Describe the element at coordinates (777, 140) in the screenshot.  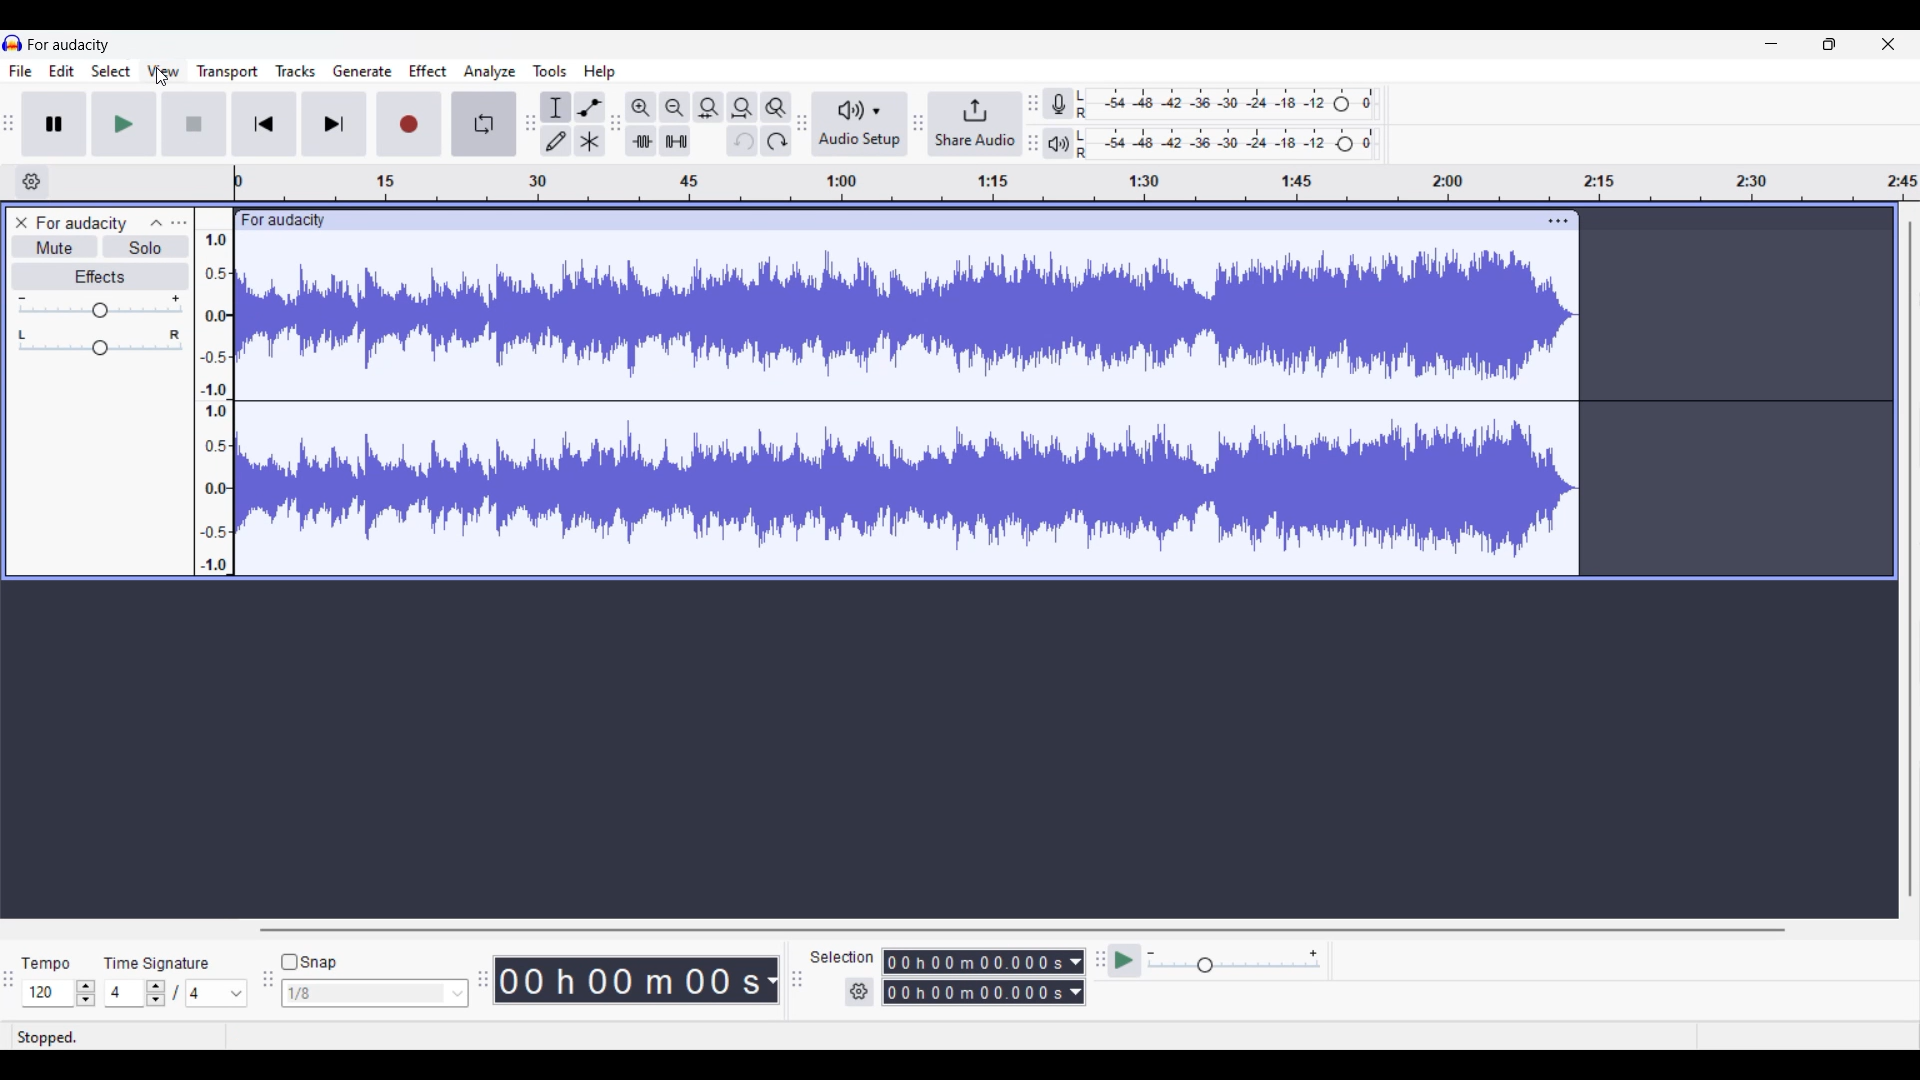
I see `Redo` at that location.